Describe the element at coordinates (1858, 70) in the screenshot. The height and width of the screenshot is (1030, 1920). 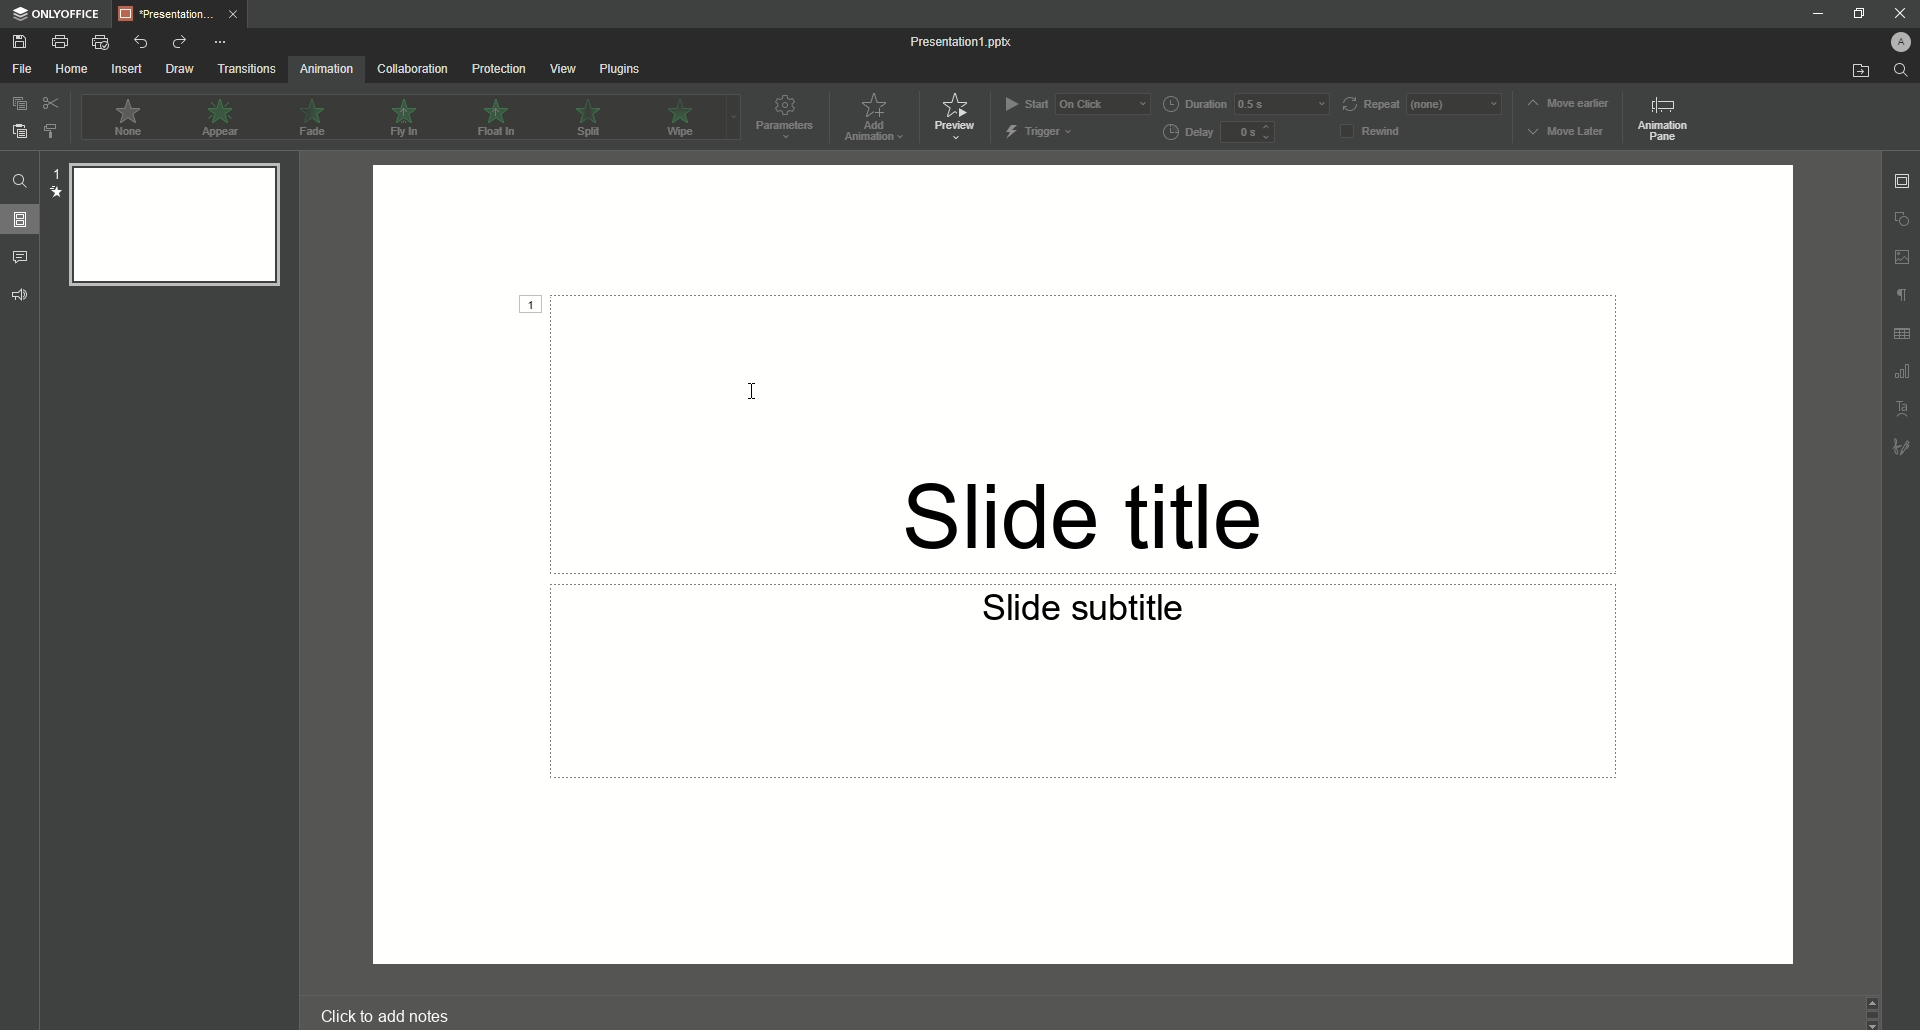
I see `Open From File` at that location.